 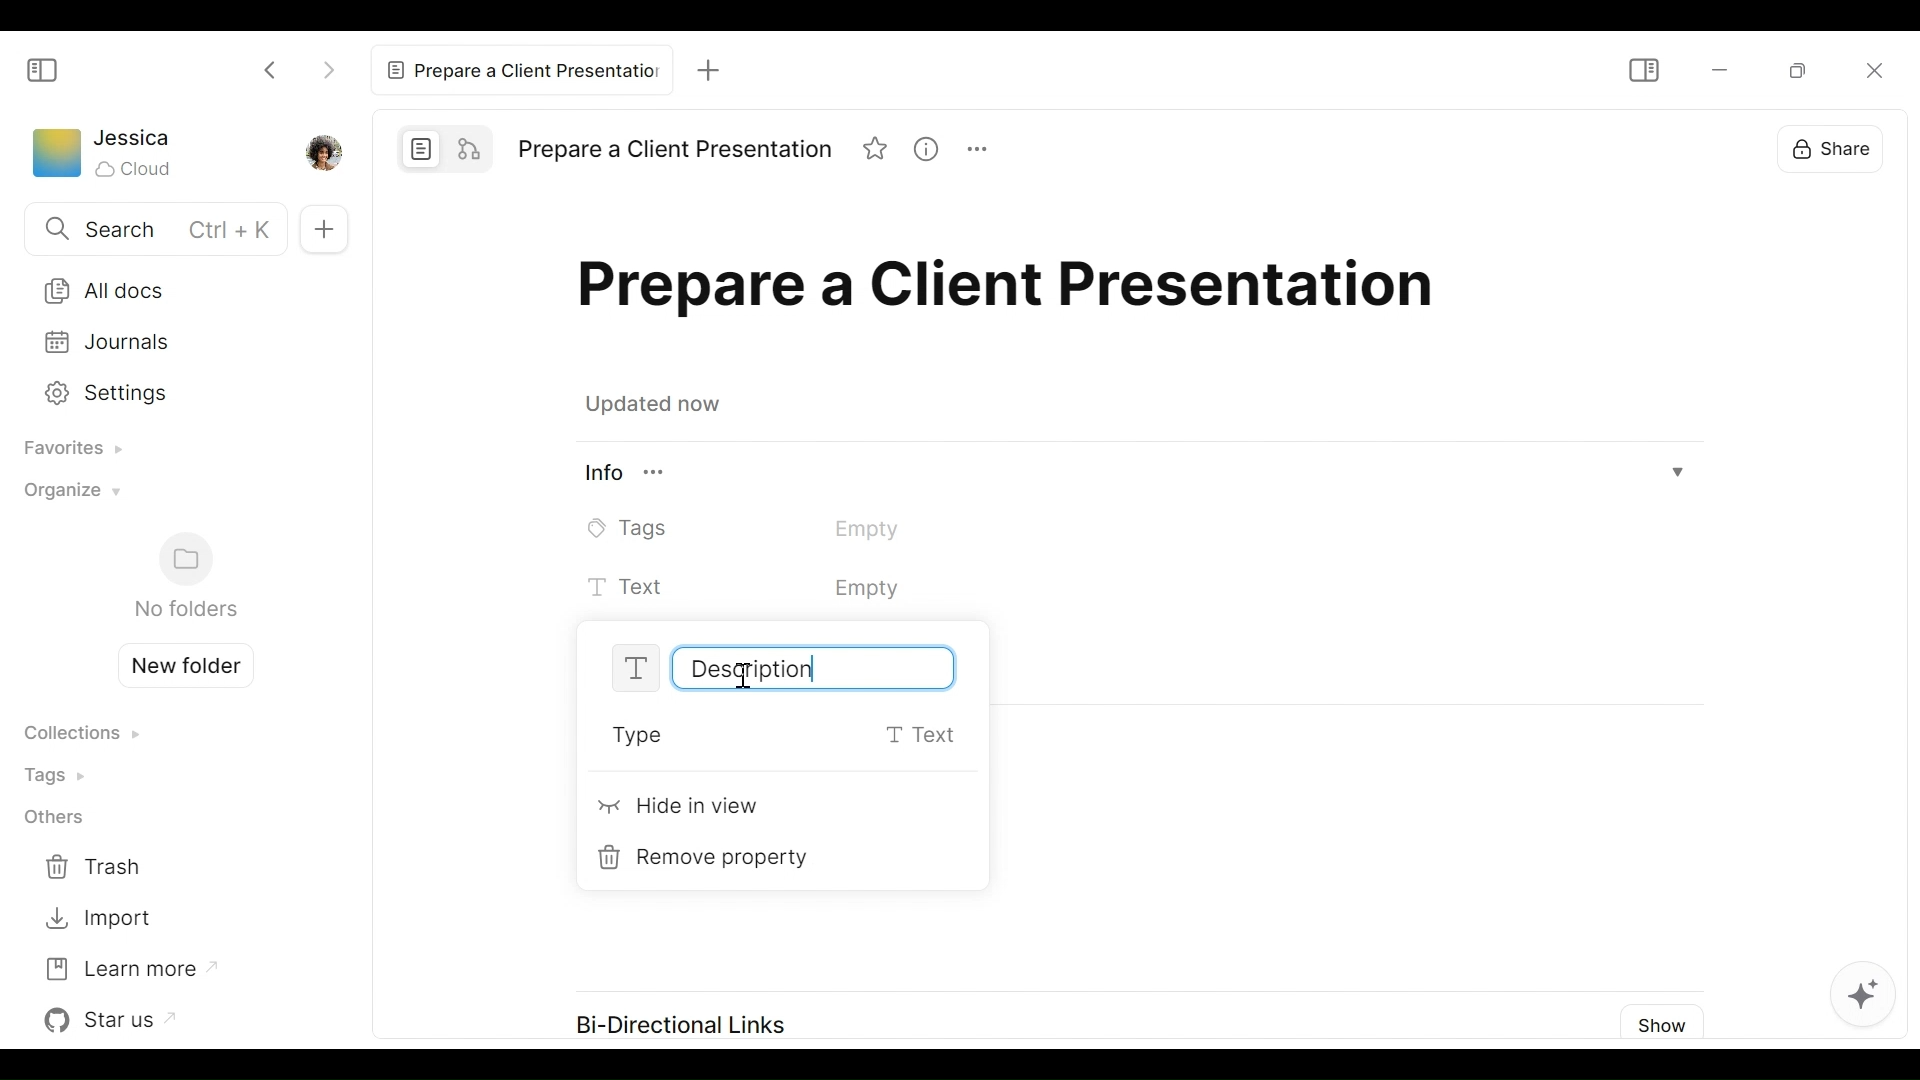 I want to click on Close, so click(x=1882, y=69).